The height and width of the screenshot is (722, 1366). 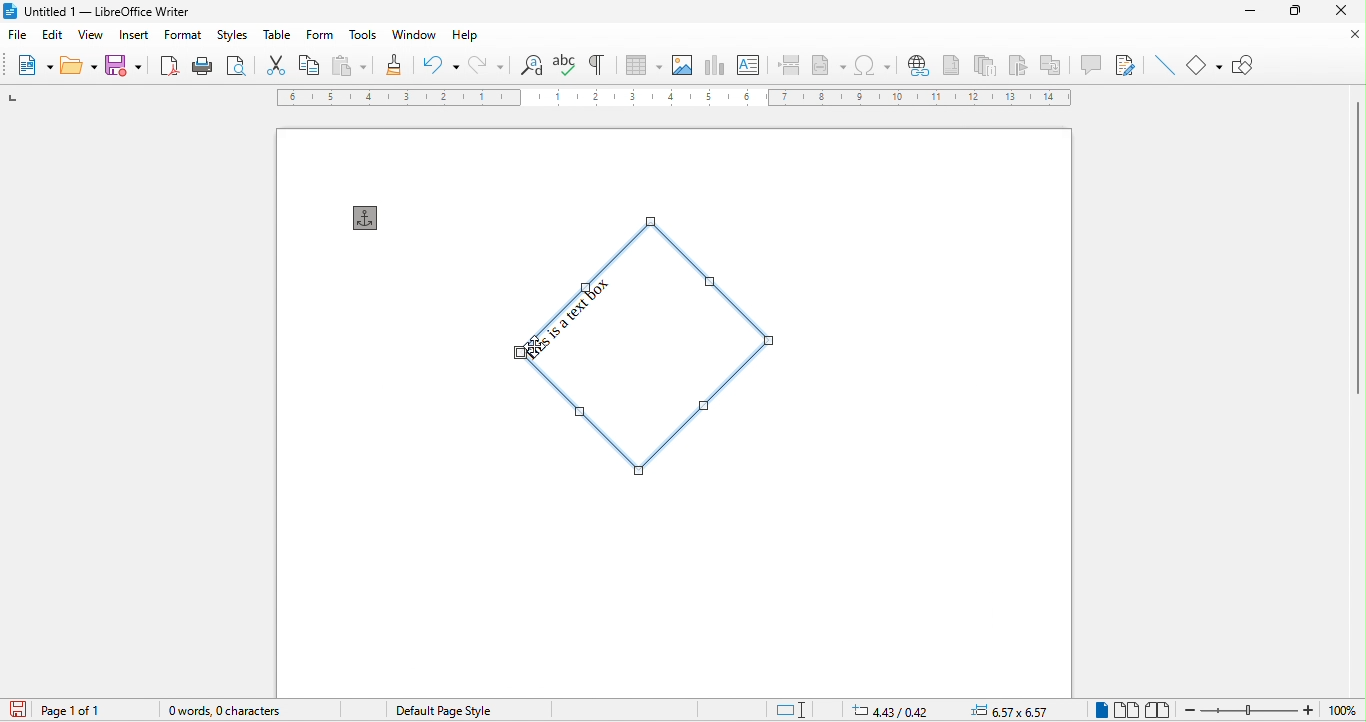 I want to click on insert line, so click(x=1162, y=66).